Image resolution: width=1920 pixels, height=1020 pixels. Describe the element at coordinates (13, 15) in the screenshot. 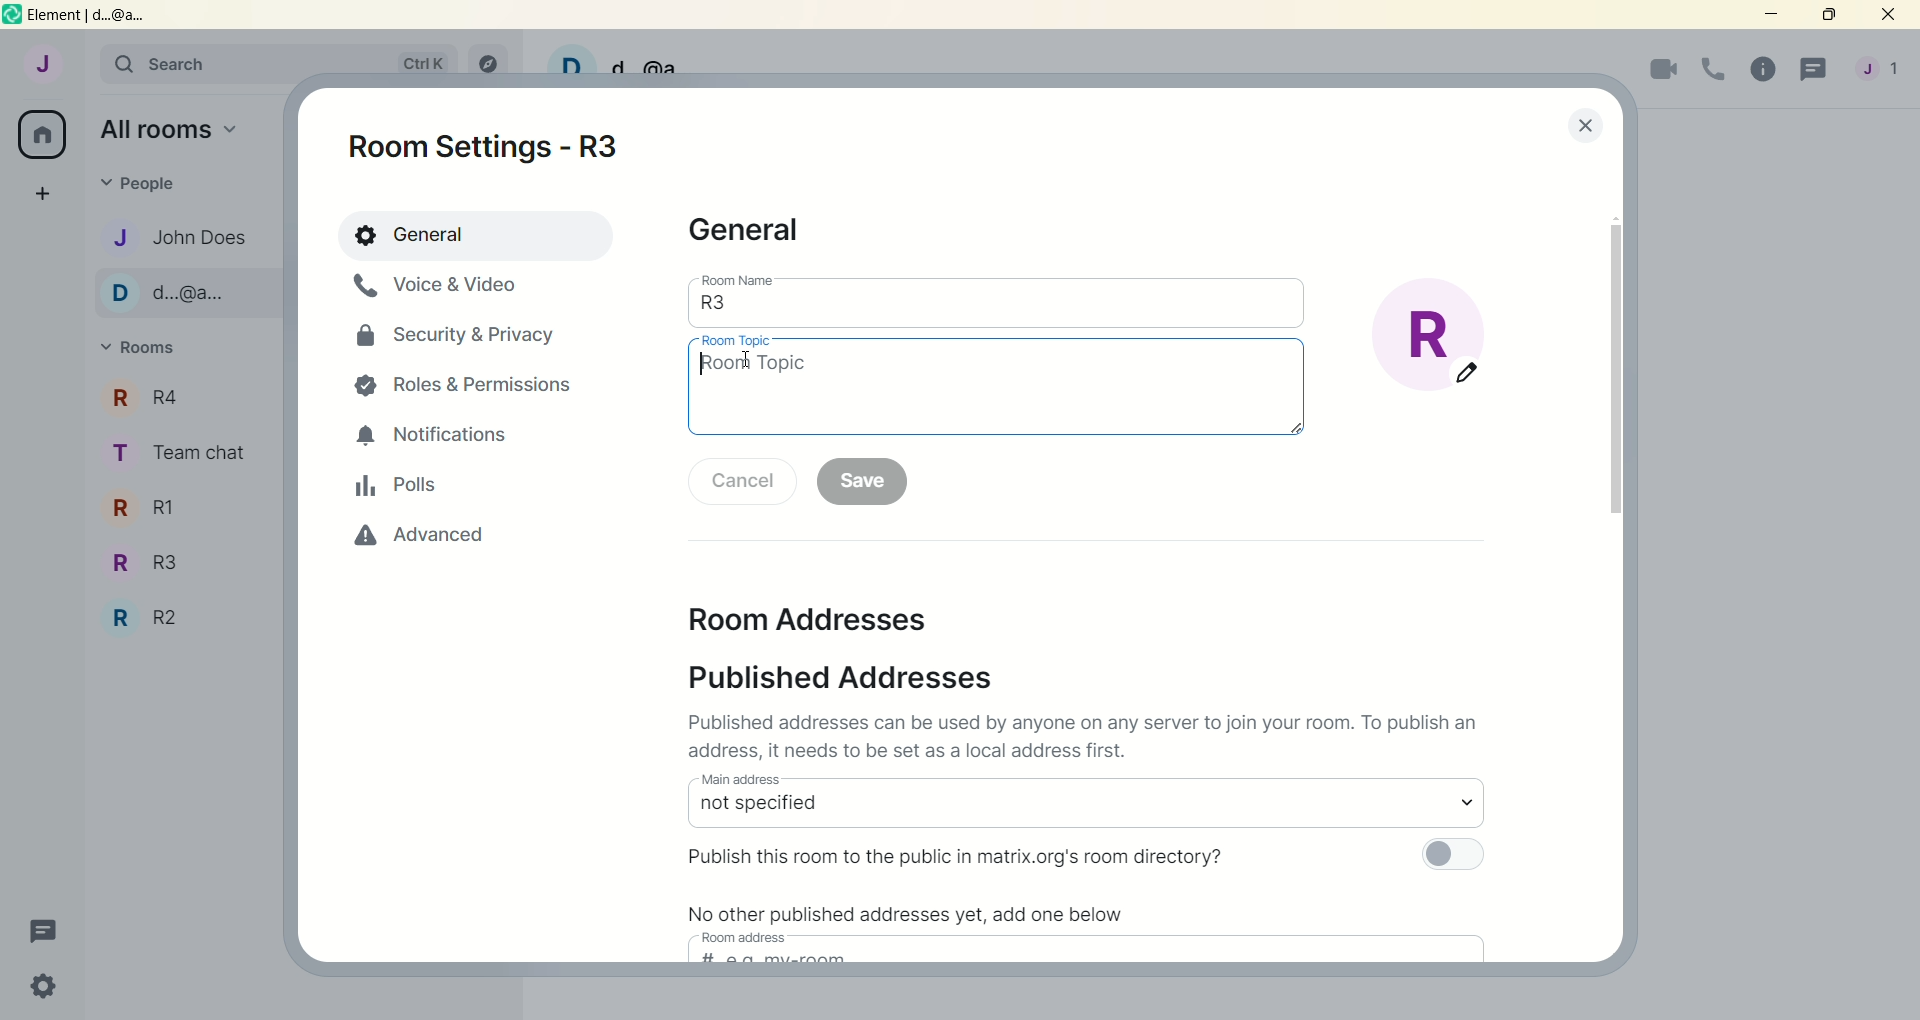

I see `logo` at that location.